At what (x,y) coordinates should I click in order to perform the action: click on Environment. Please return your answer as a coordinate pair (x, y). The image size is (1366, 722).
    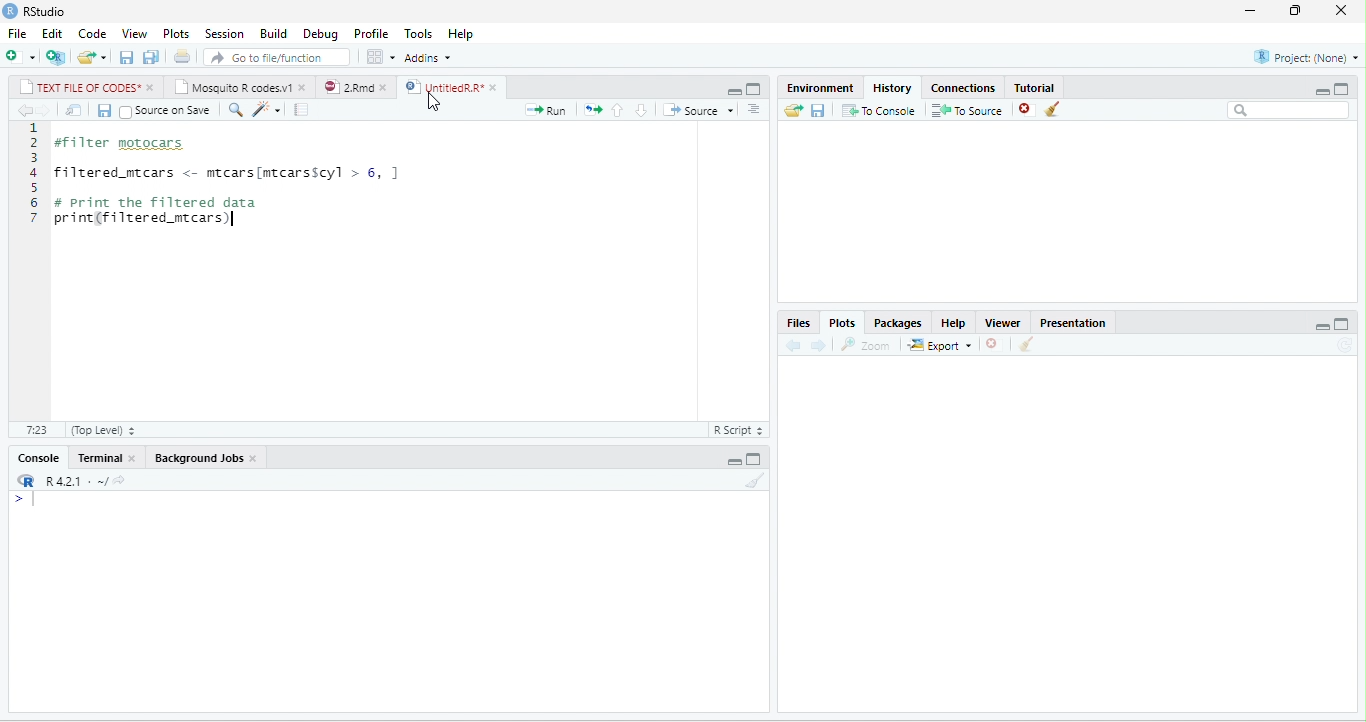
    Looking at the image, I should click on (820, 88).